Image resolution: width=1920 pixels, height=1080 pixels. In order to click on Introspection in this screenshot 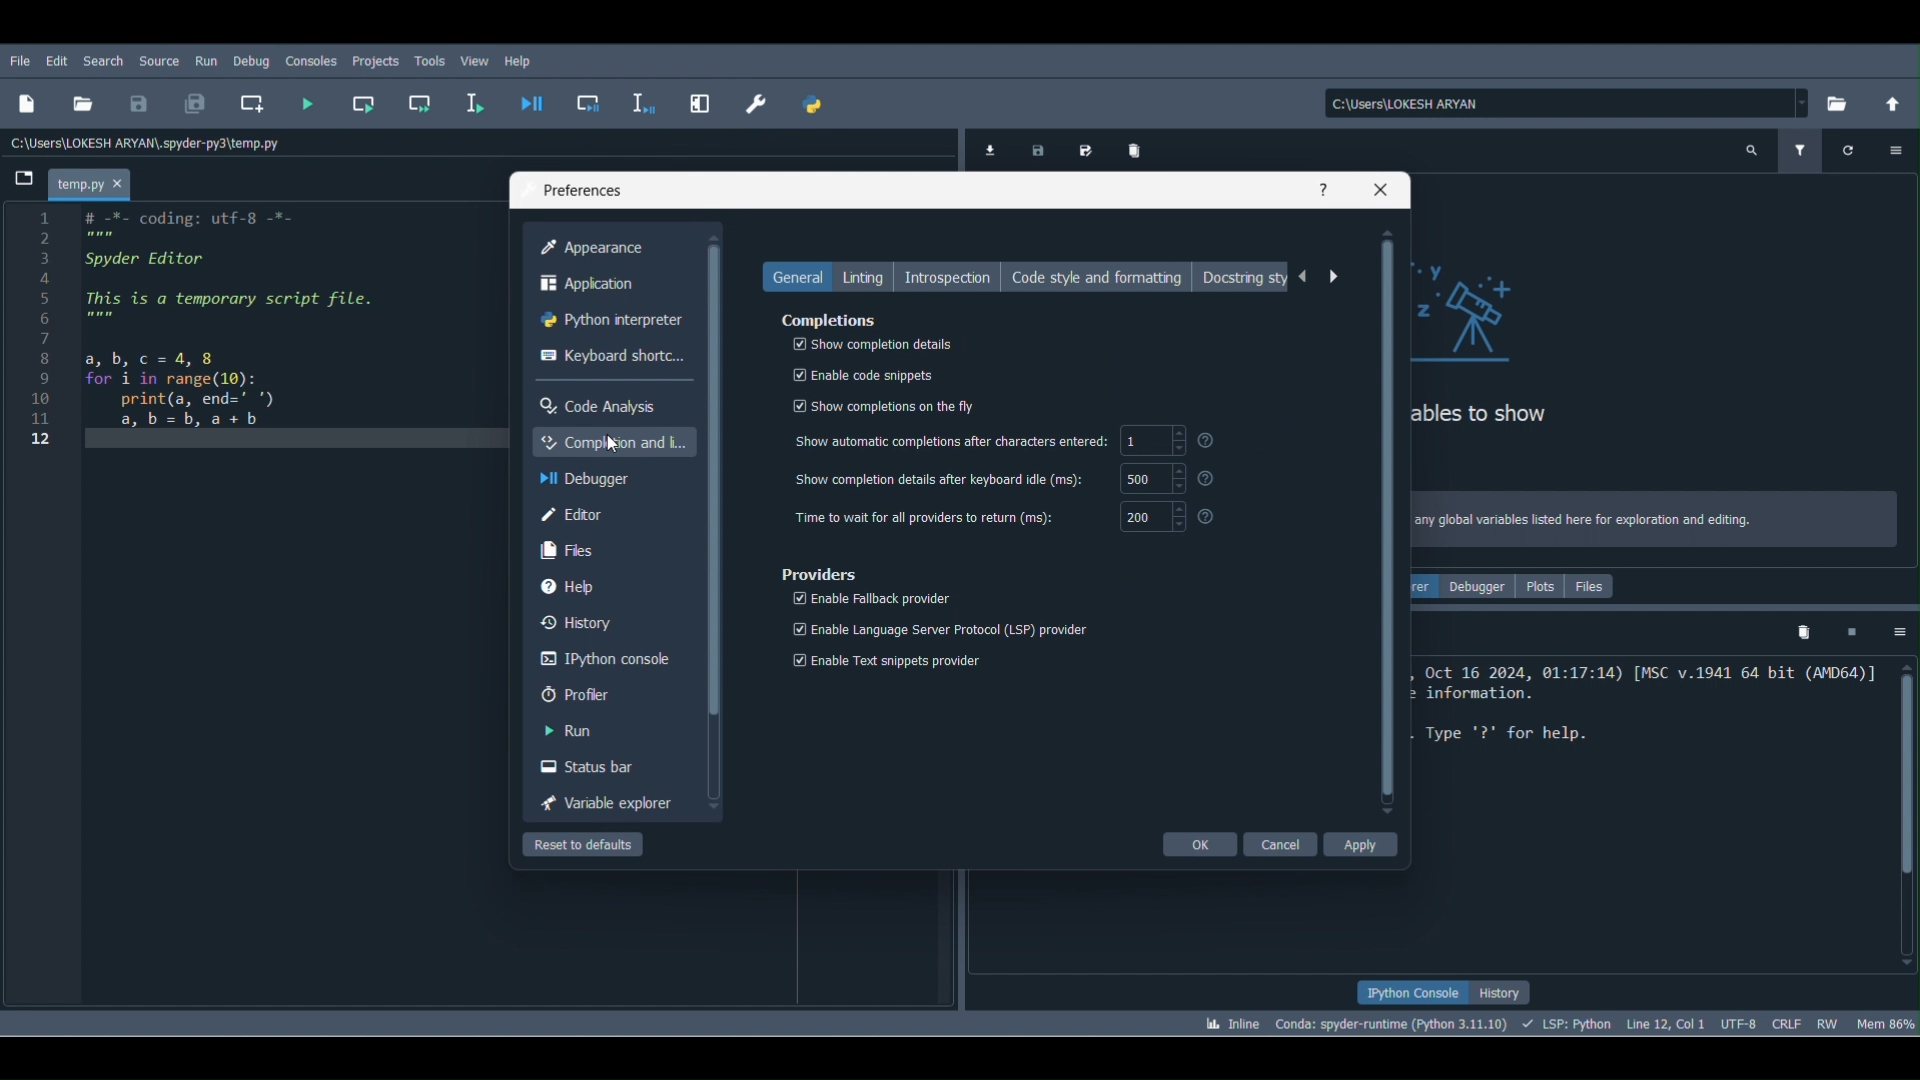, I will do `click(953, 278)`.